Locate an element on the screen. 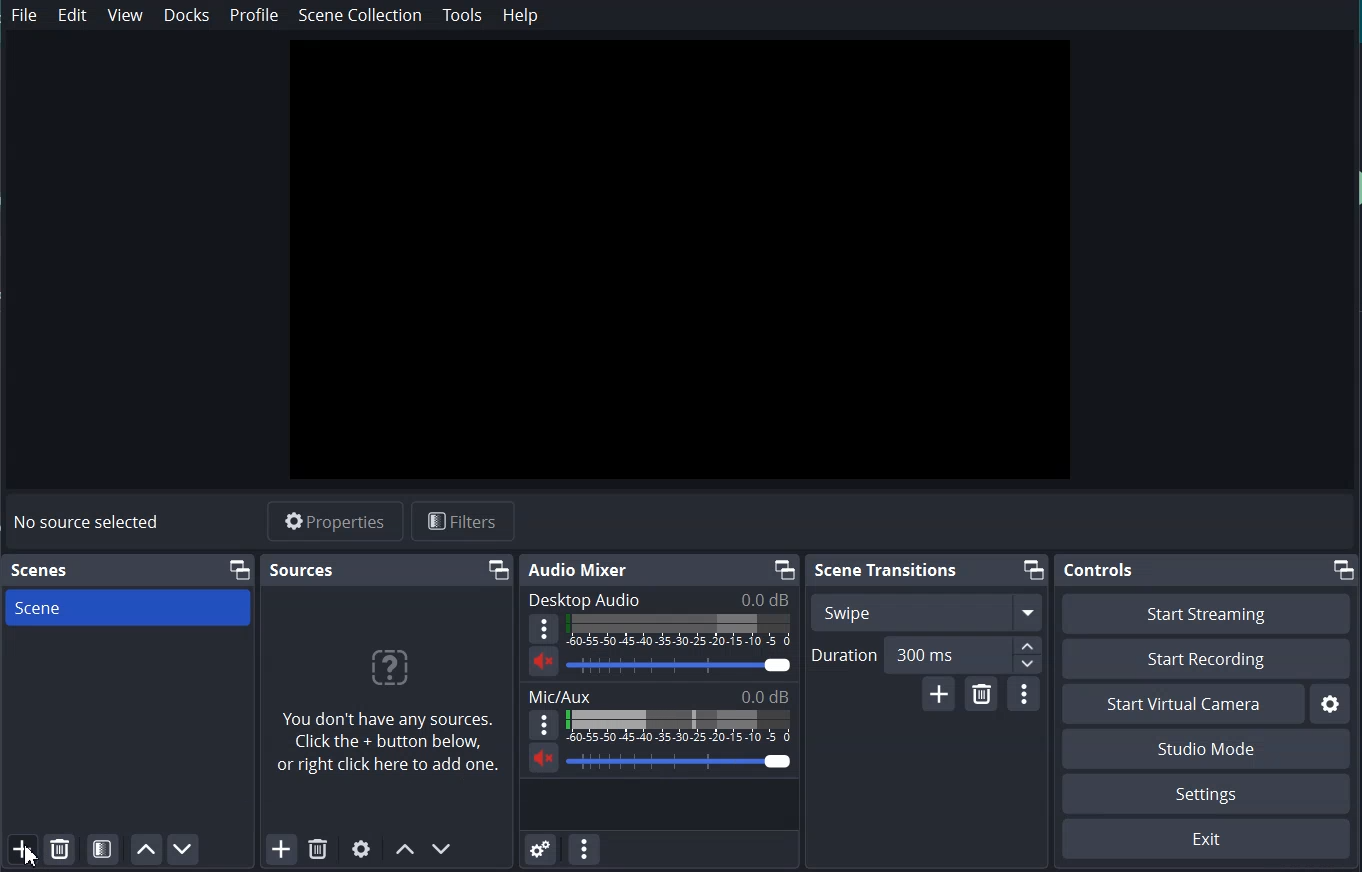 The image size is (1362, 872). Move scene Up is located at coordinates (403, 851).